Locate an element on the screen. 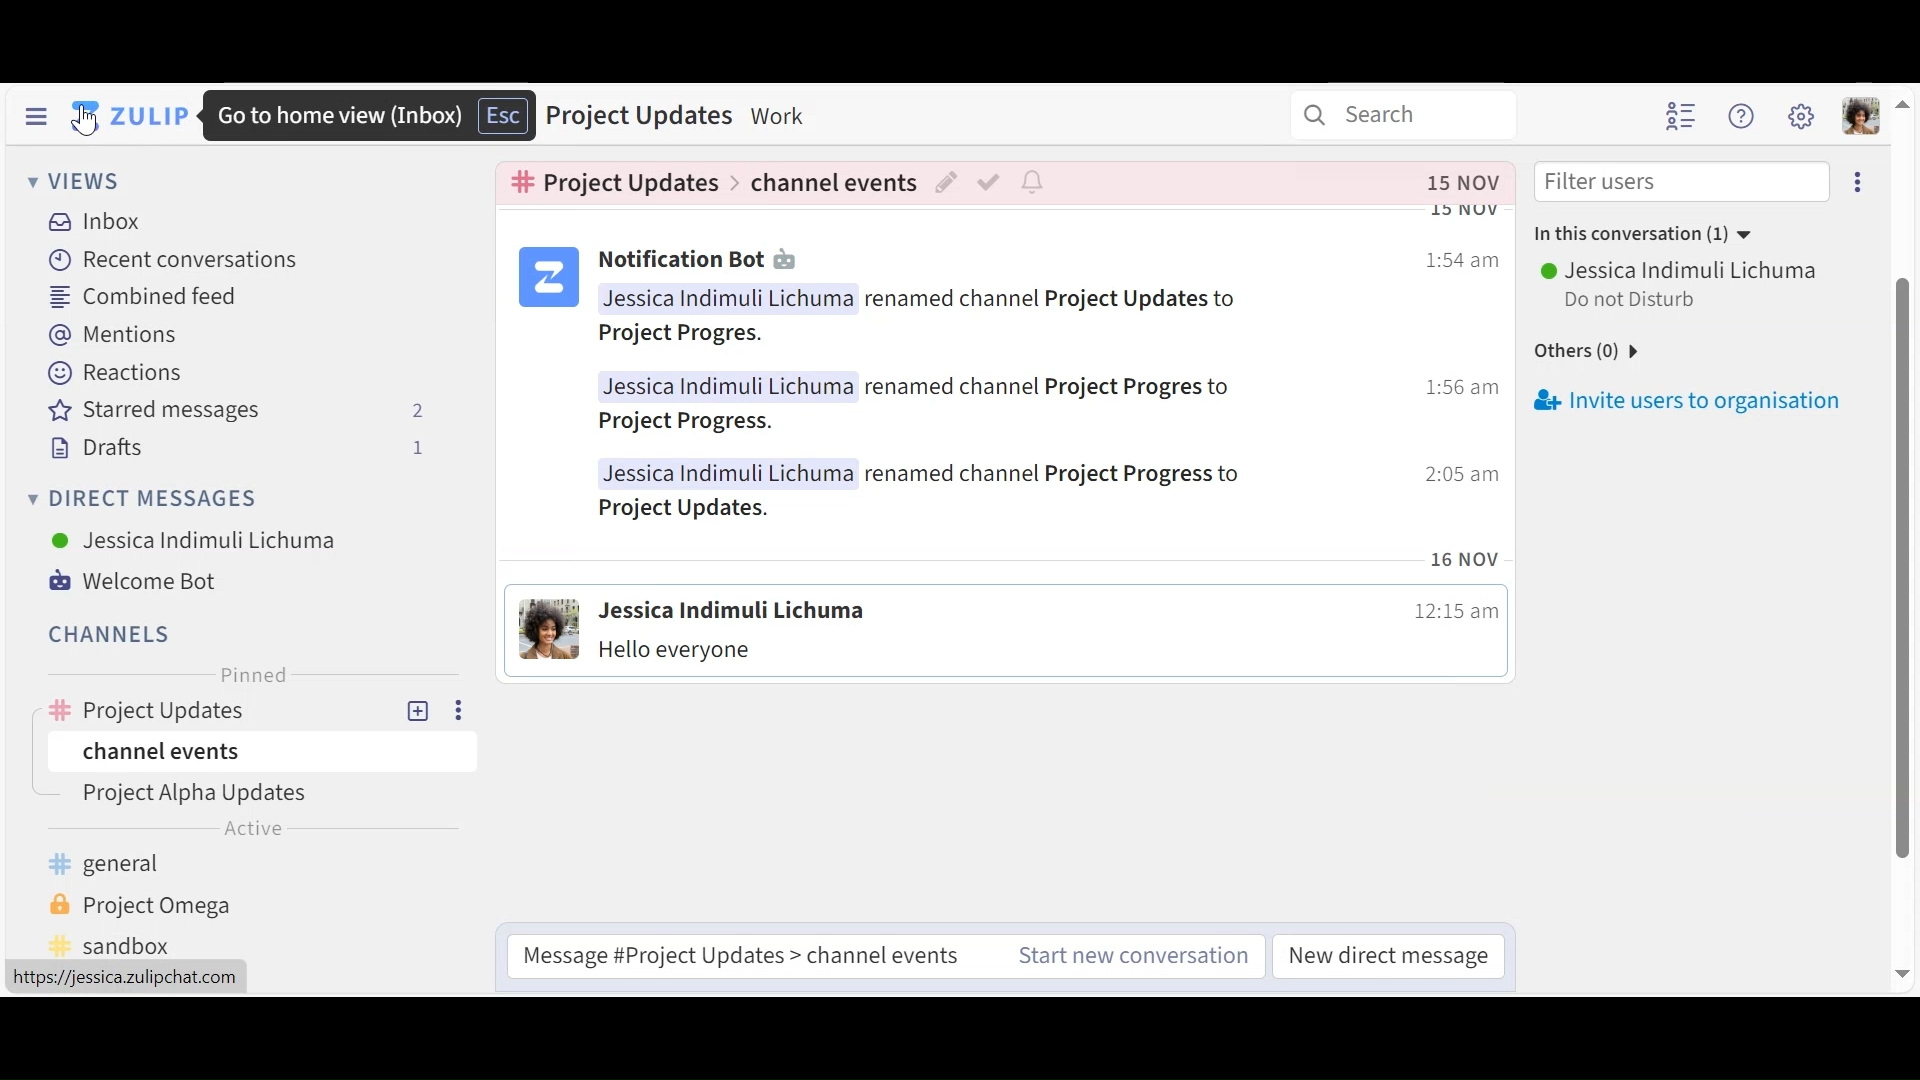 Image resolution: width=1920 pixels, height=1080 pixels. inf is located at coordinates (1467, 186).